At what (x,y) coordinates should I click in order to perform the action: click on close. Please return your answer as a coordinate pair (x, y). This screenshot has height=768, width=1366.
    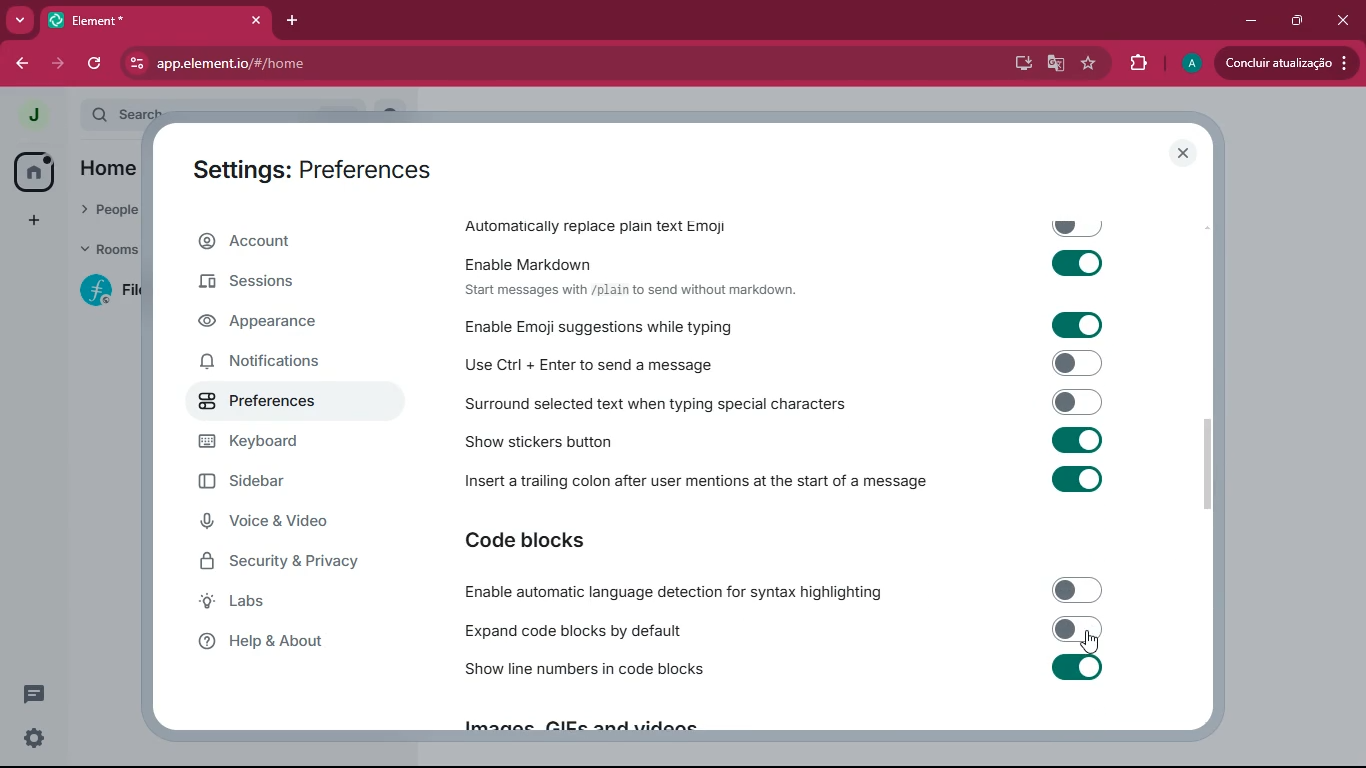
    Looking at the image, I should click on (1342, 21).